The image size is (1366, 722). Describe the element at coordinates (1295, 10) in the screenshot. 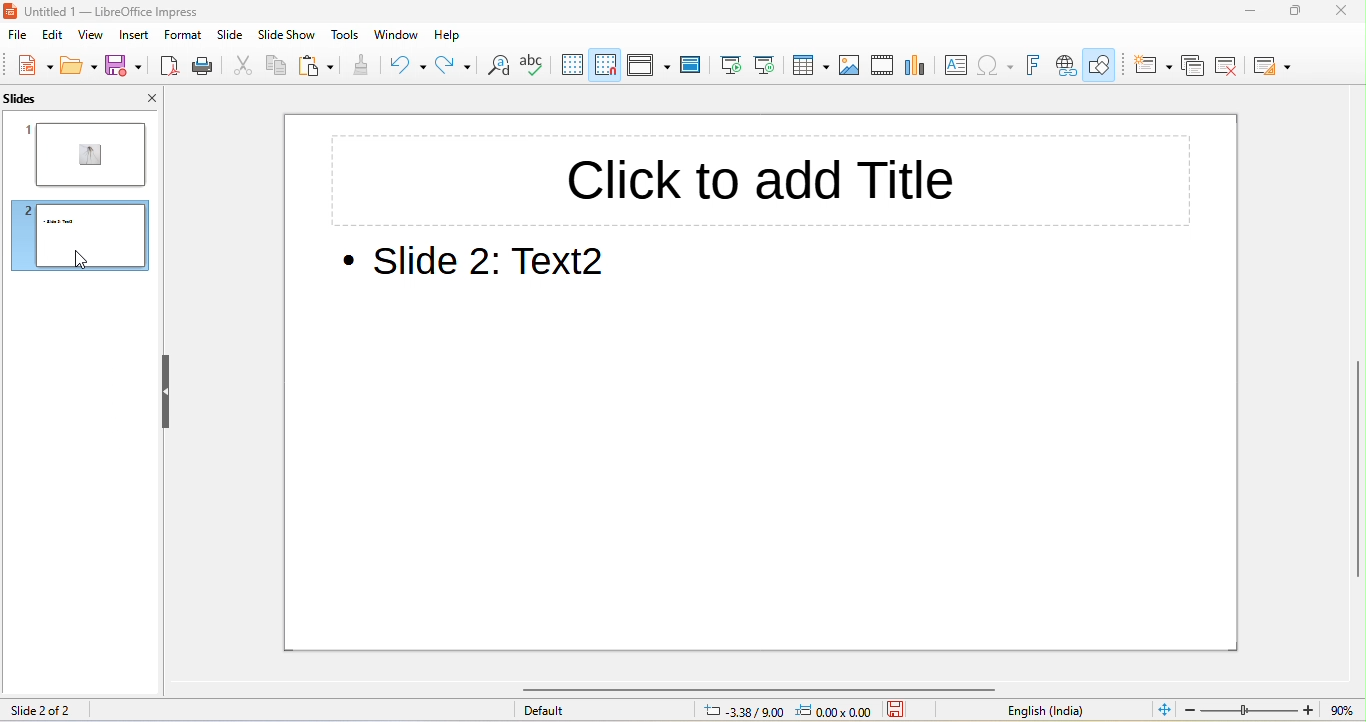

I see `maximize` at that location.